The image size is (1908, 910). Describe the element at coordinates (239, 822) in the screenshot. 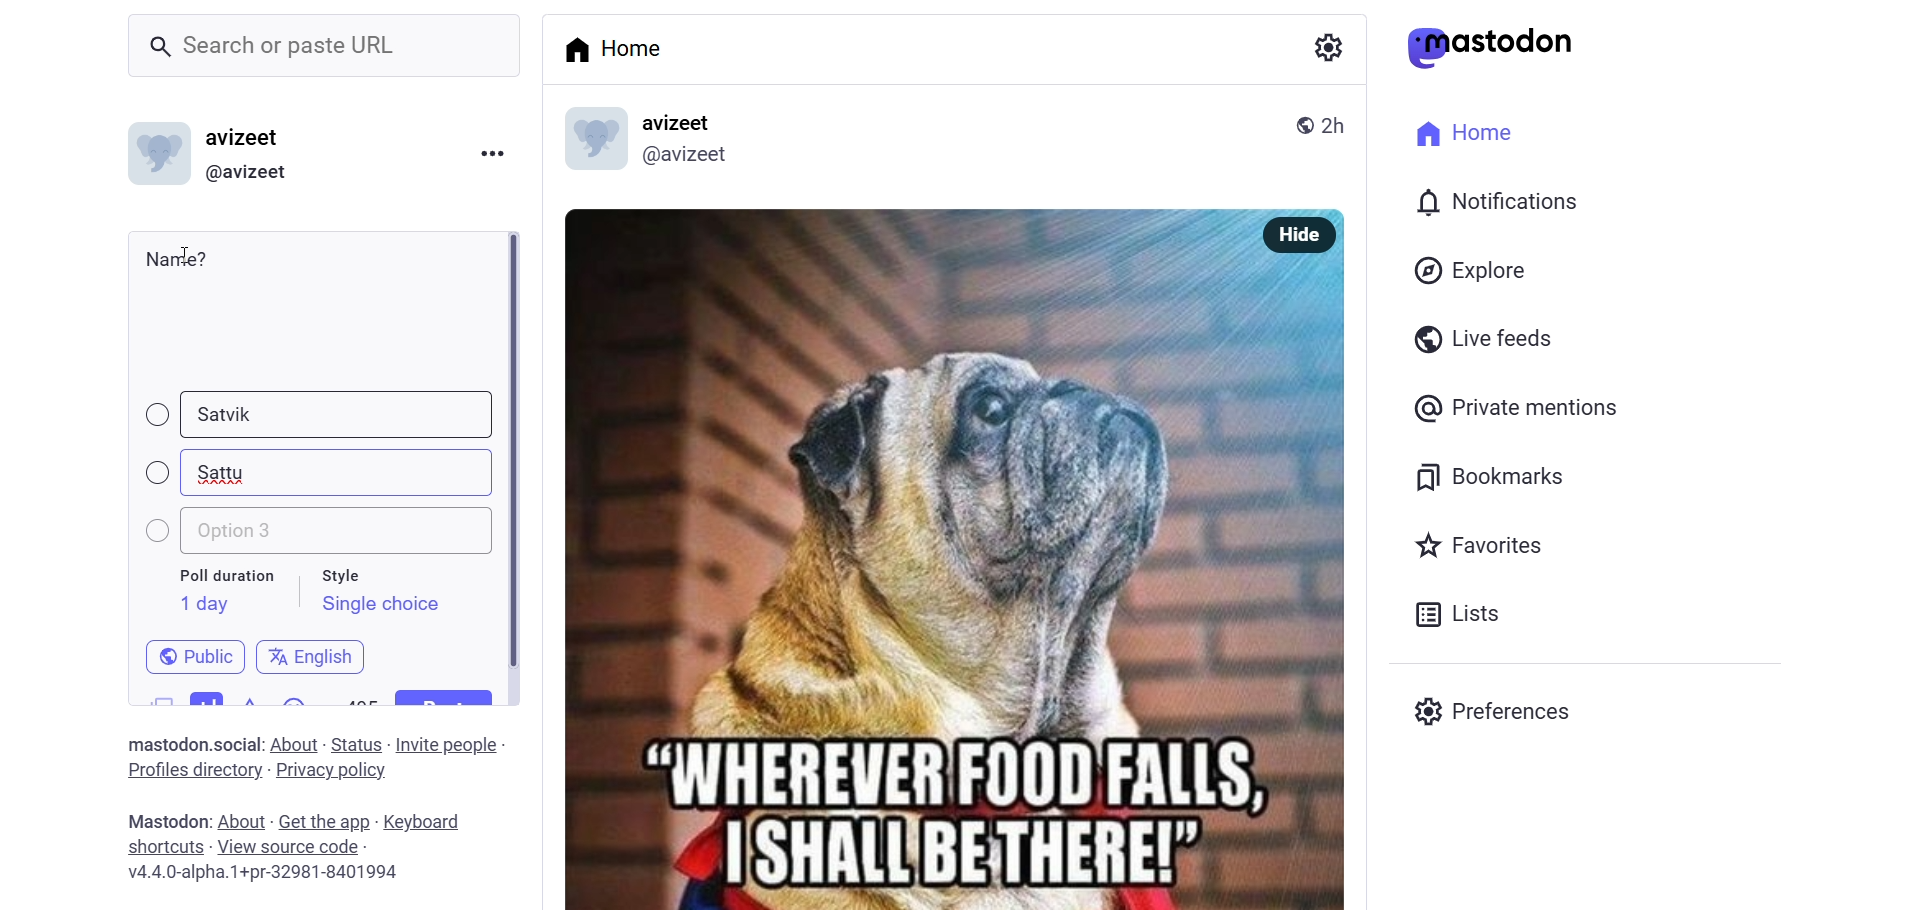

I see `about` at that location.